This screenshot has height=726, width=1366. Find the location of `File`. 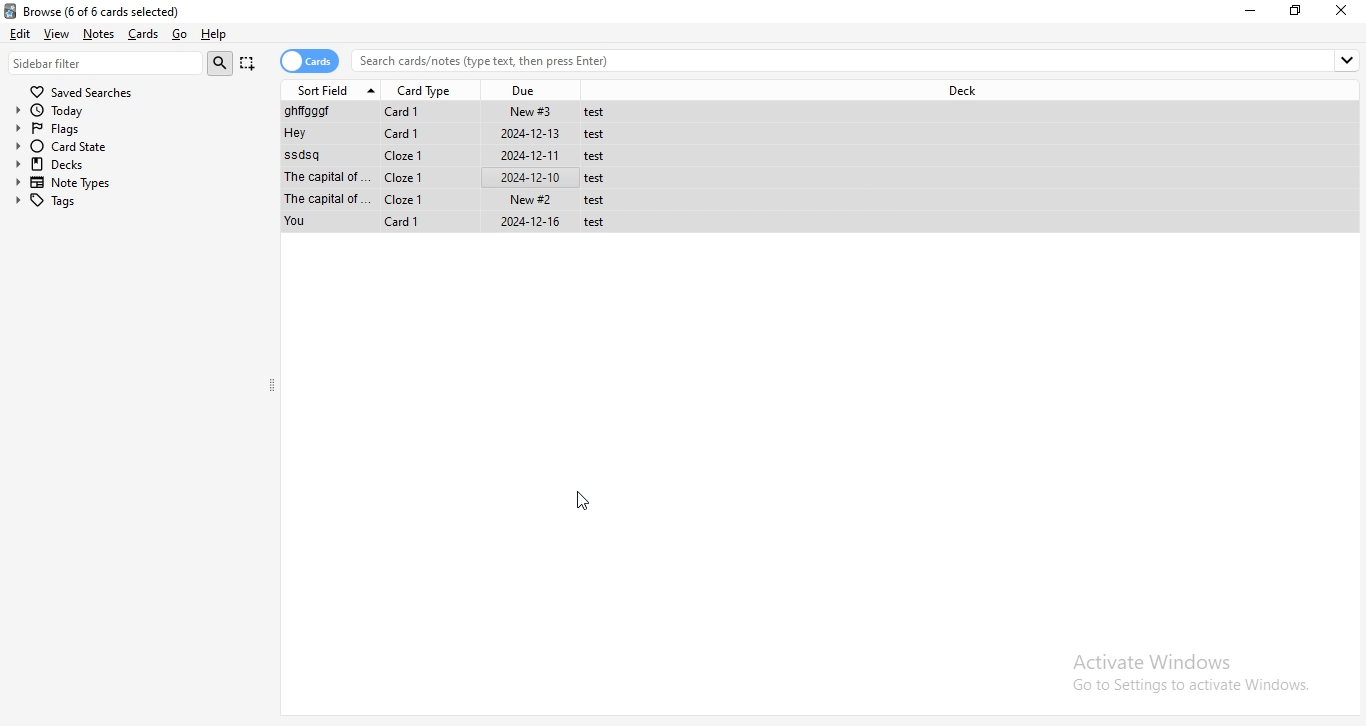

File is located at coordinates (457, 199).